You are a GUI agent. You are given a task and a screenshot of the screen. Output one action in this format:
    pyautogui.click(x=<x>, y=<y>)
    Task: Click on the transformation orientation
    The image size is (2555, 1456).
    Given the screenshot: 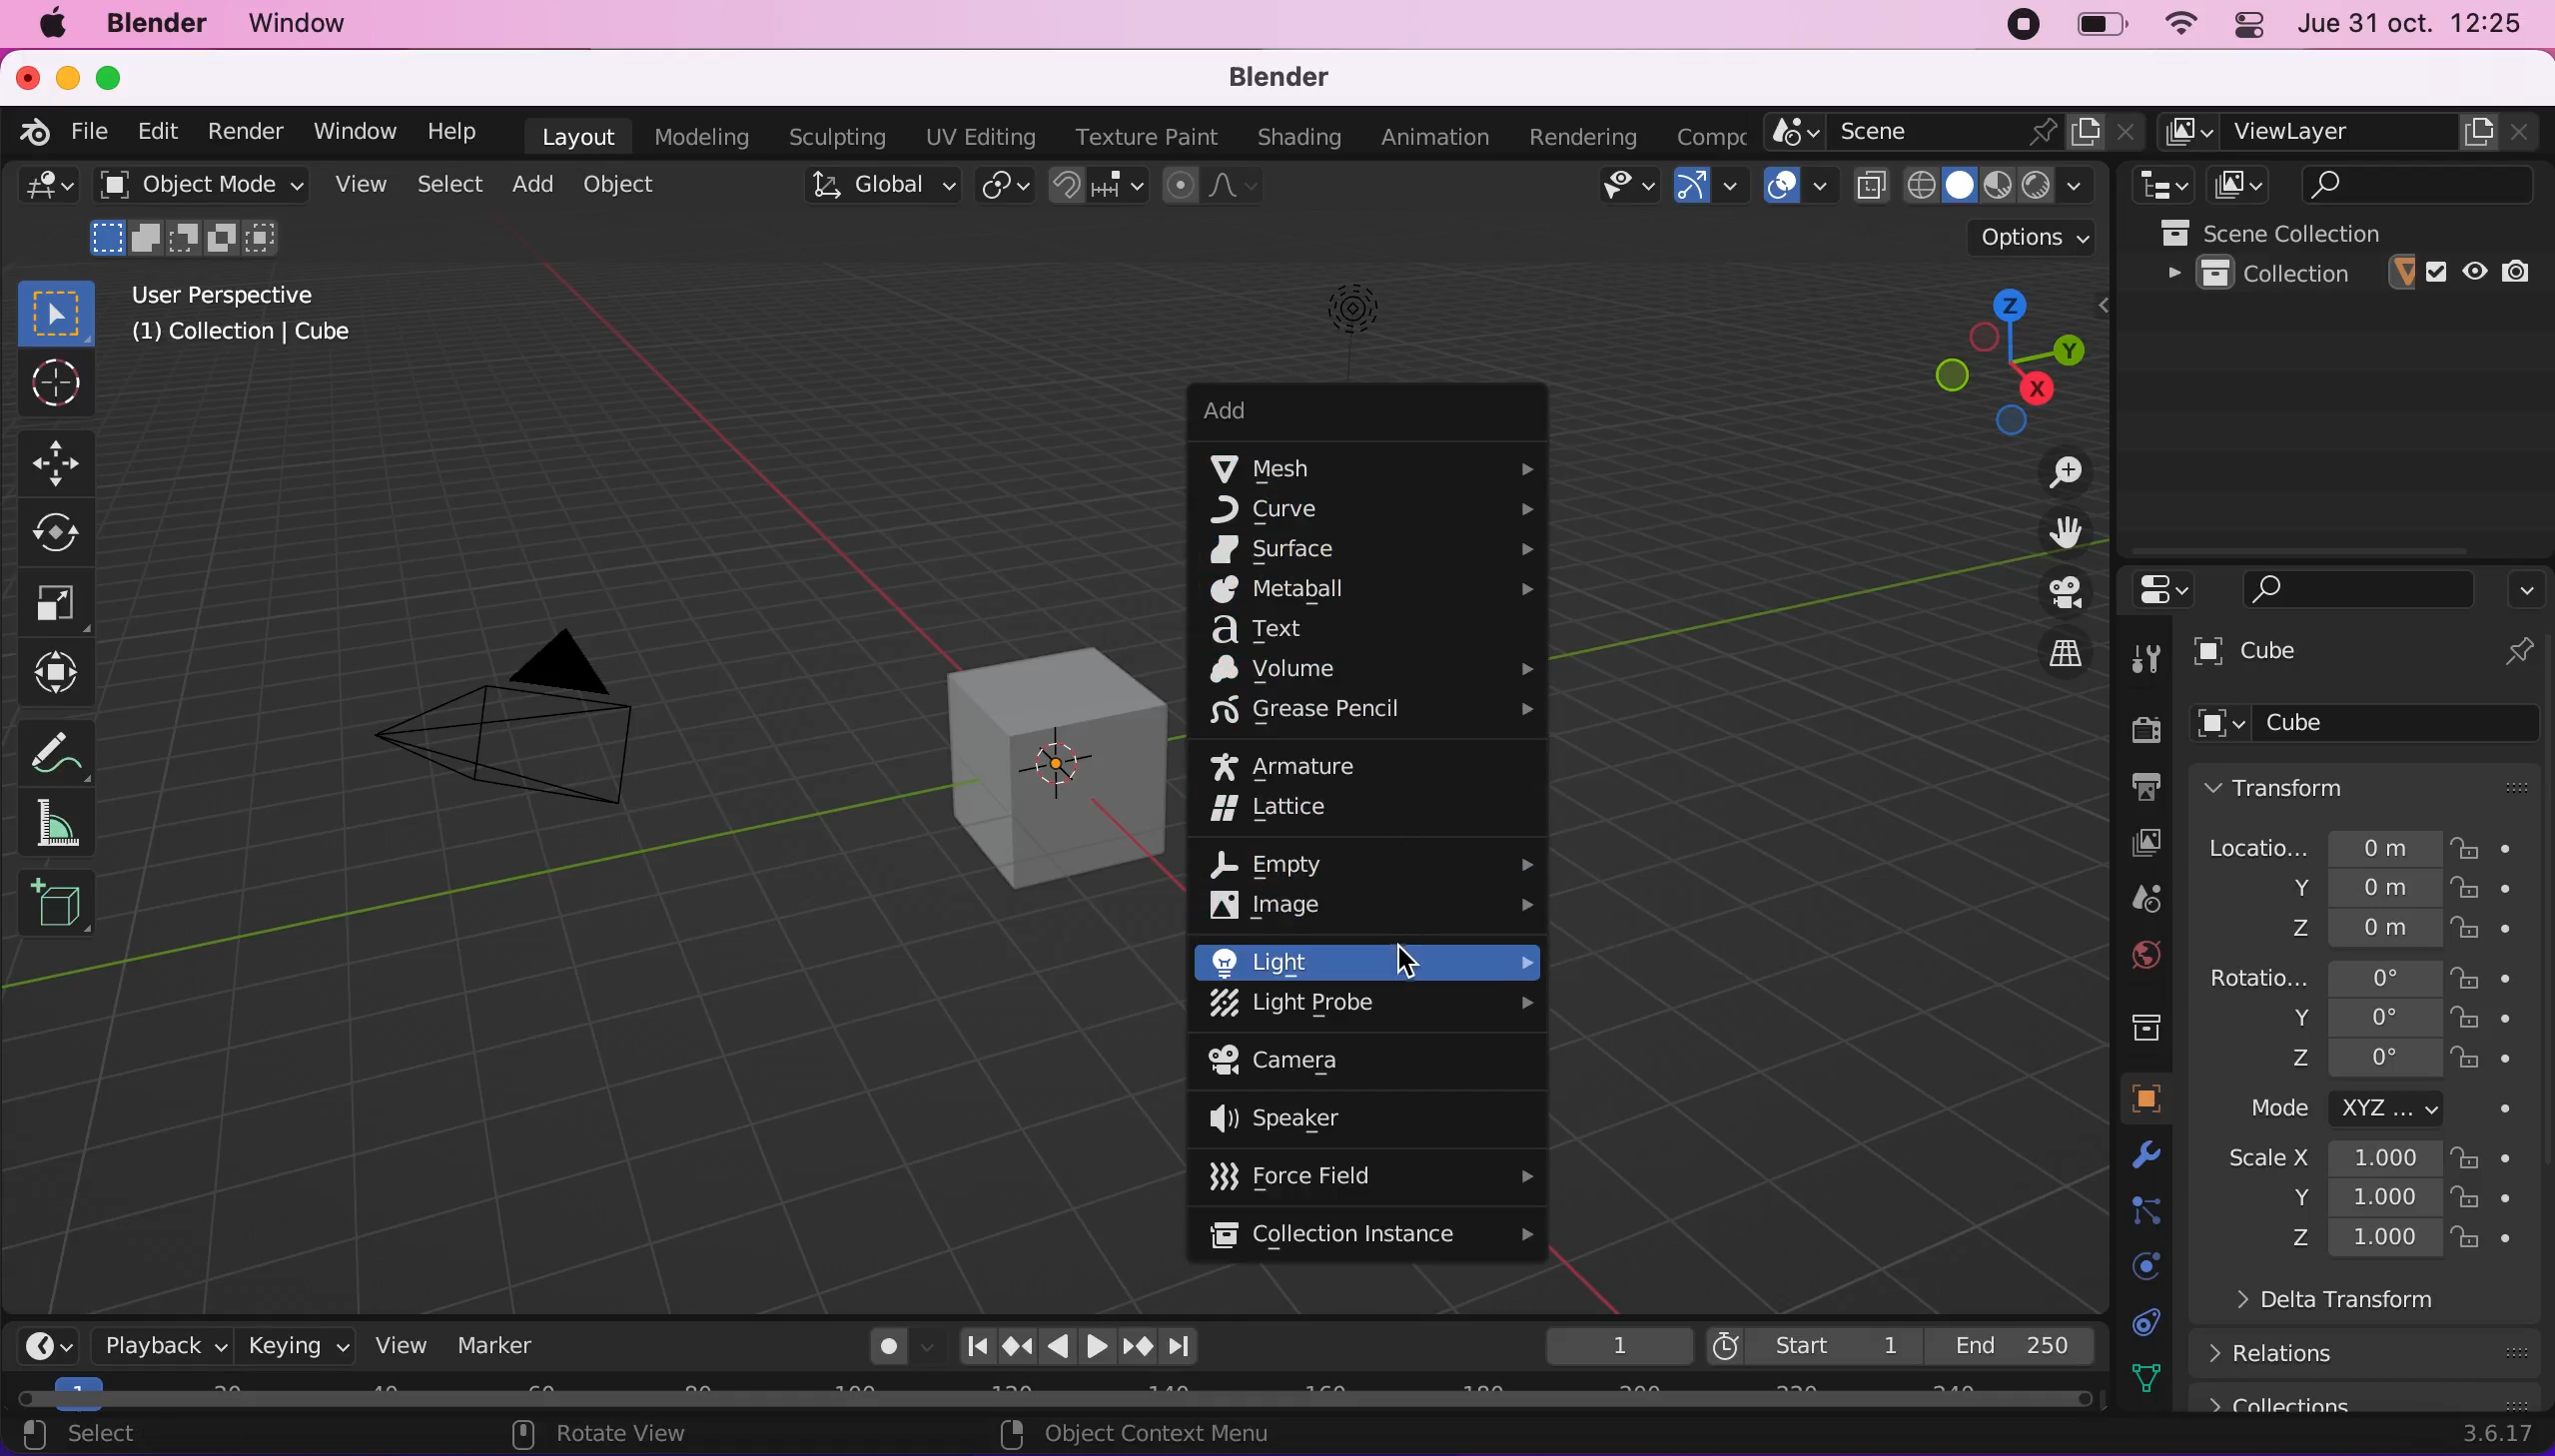 What is the action you would take?
    pyautogui.click(x=886, y=185)
    